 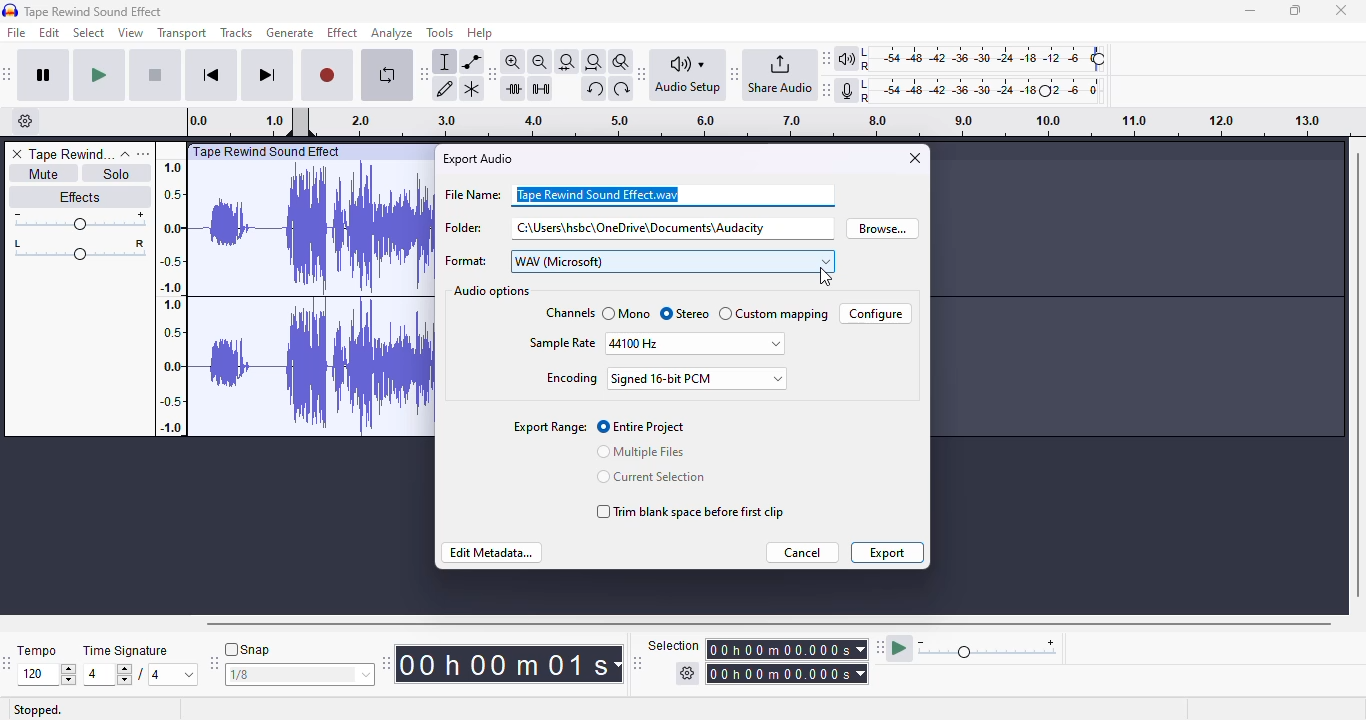 What do you see at coordinates (594, 61) in the screenshot?
I see `fit project to width` at bounding box center [594, 61].